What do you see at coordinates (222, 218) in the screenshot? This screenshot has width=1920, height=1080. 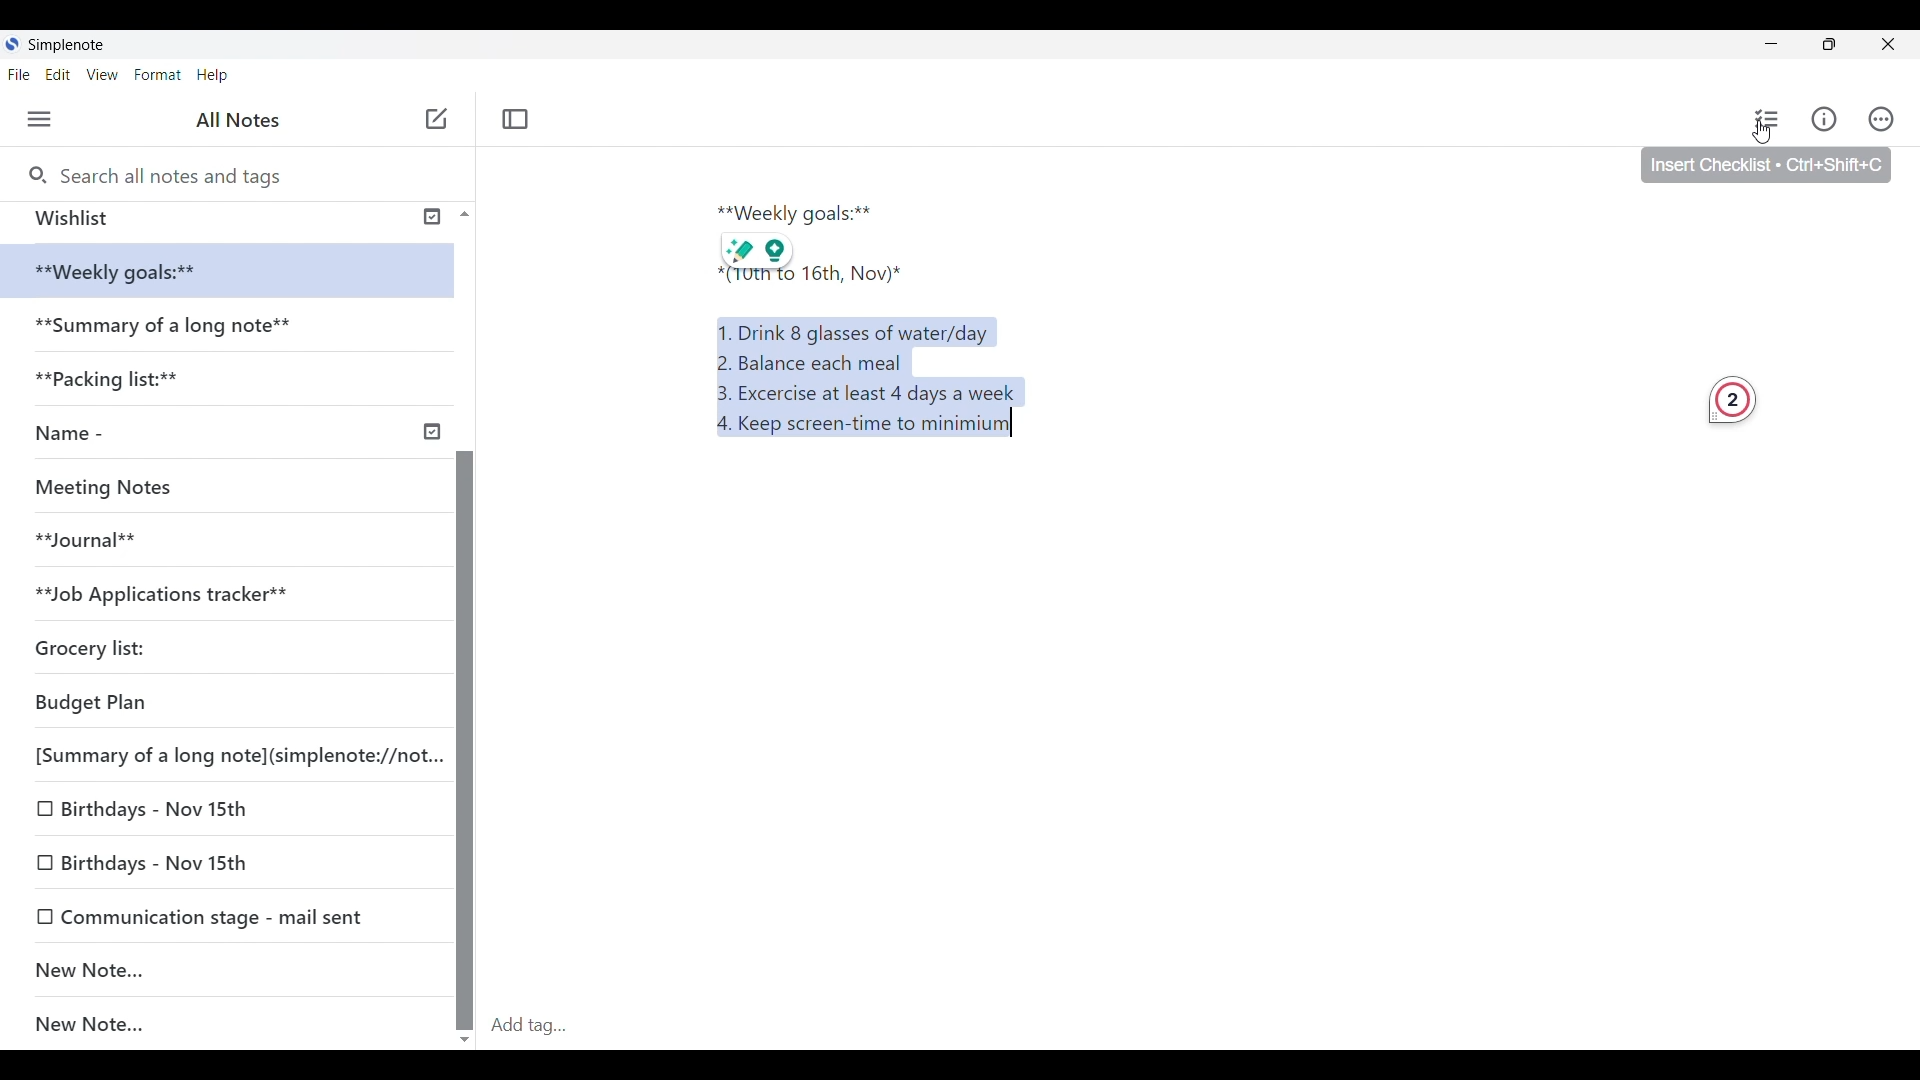 I see `Wishlist` at bounding box center [222, 218].